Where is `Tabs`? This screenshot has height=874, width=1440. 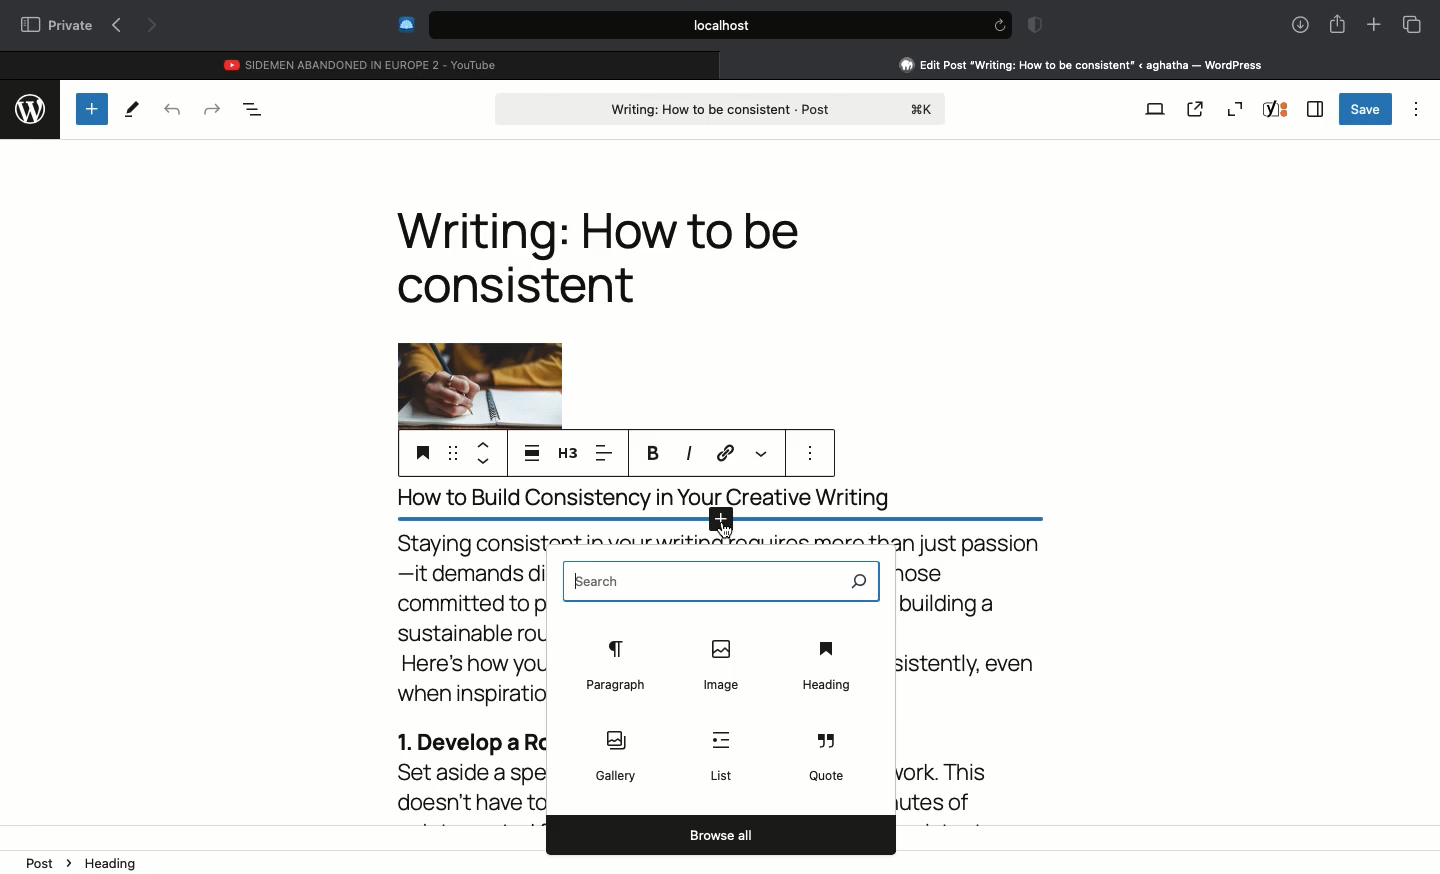 Tabs is located at coordinates (1412, 24).